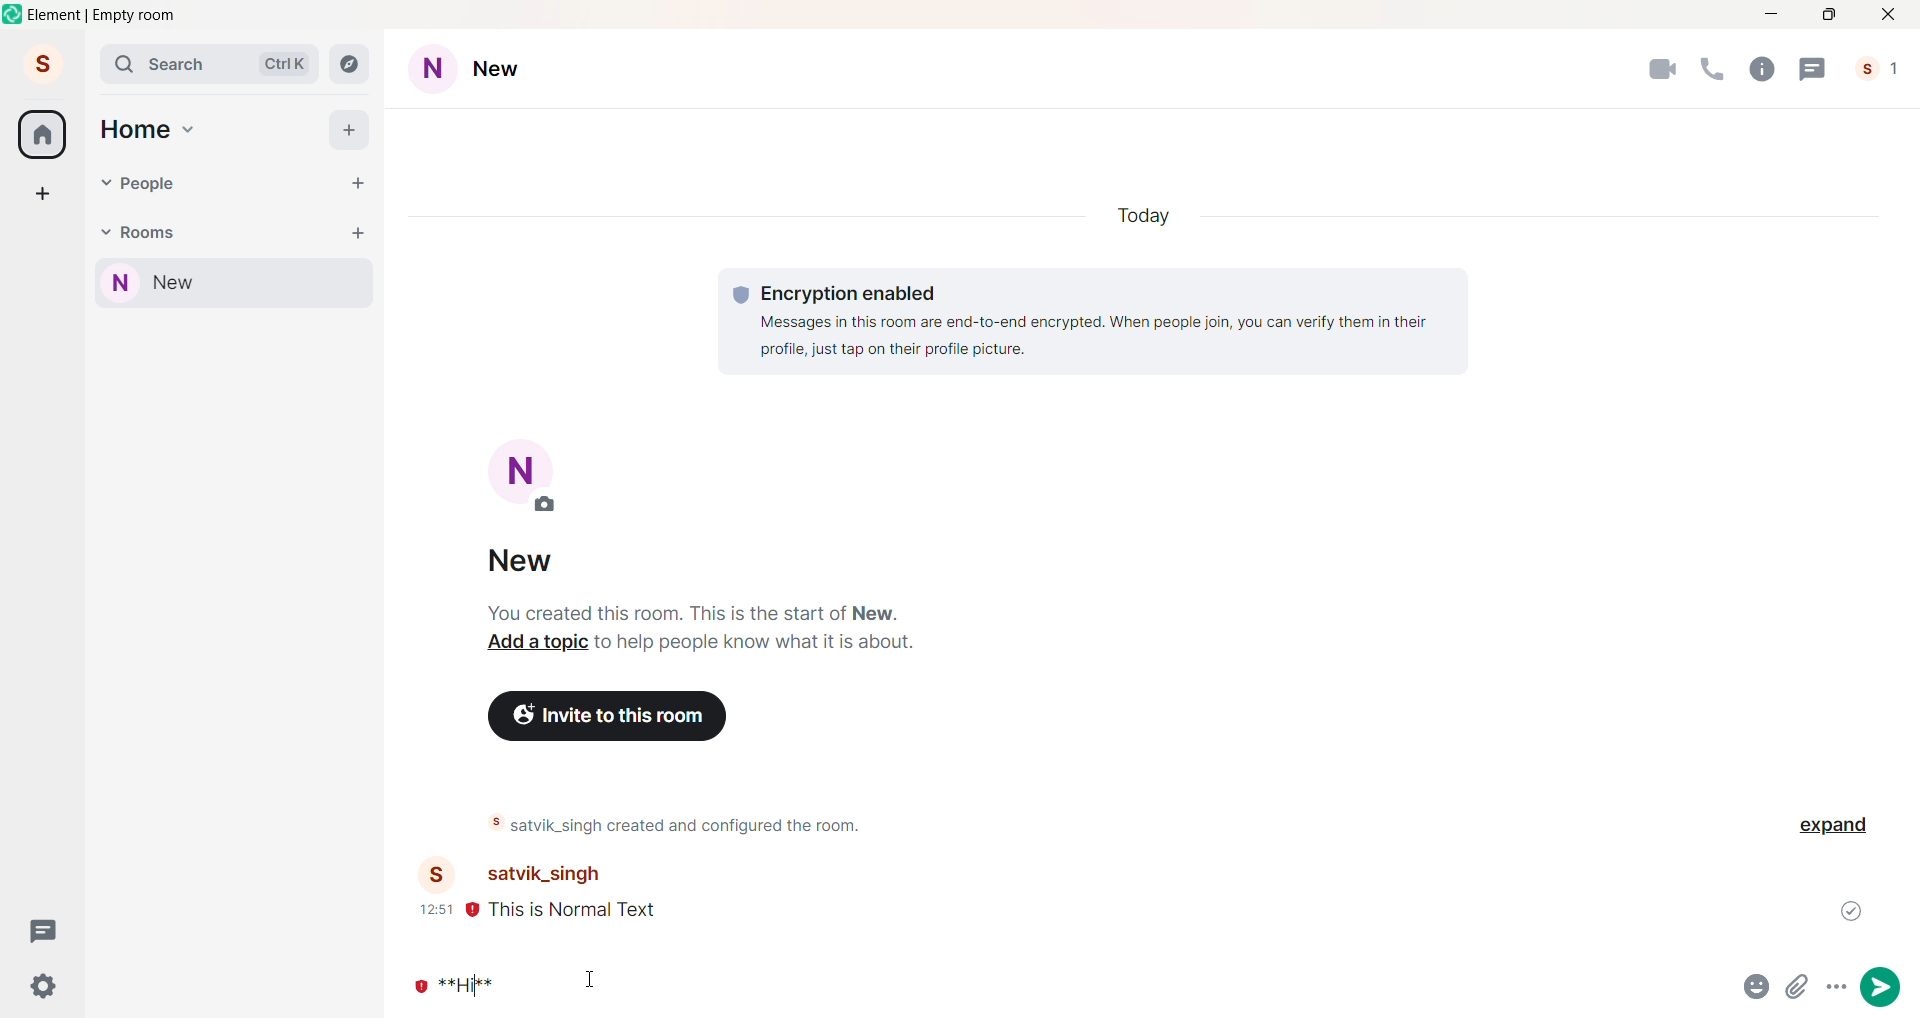 The width and height of the screenshot is (1920, 1018). I want to click on Explore Rooms, so click(352, 66).